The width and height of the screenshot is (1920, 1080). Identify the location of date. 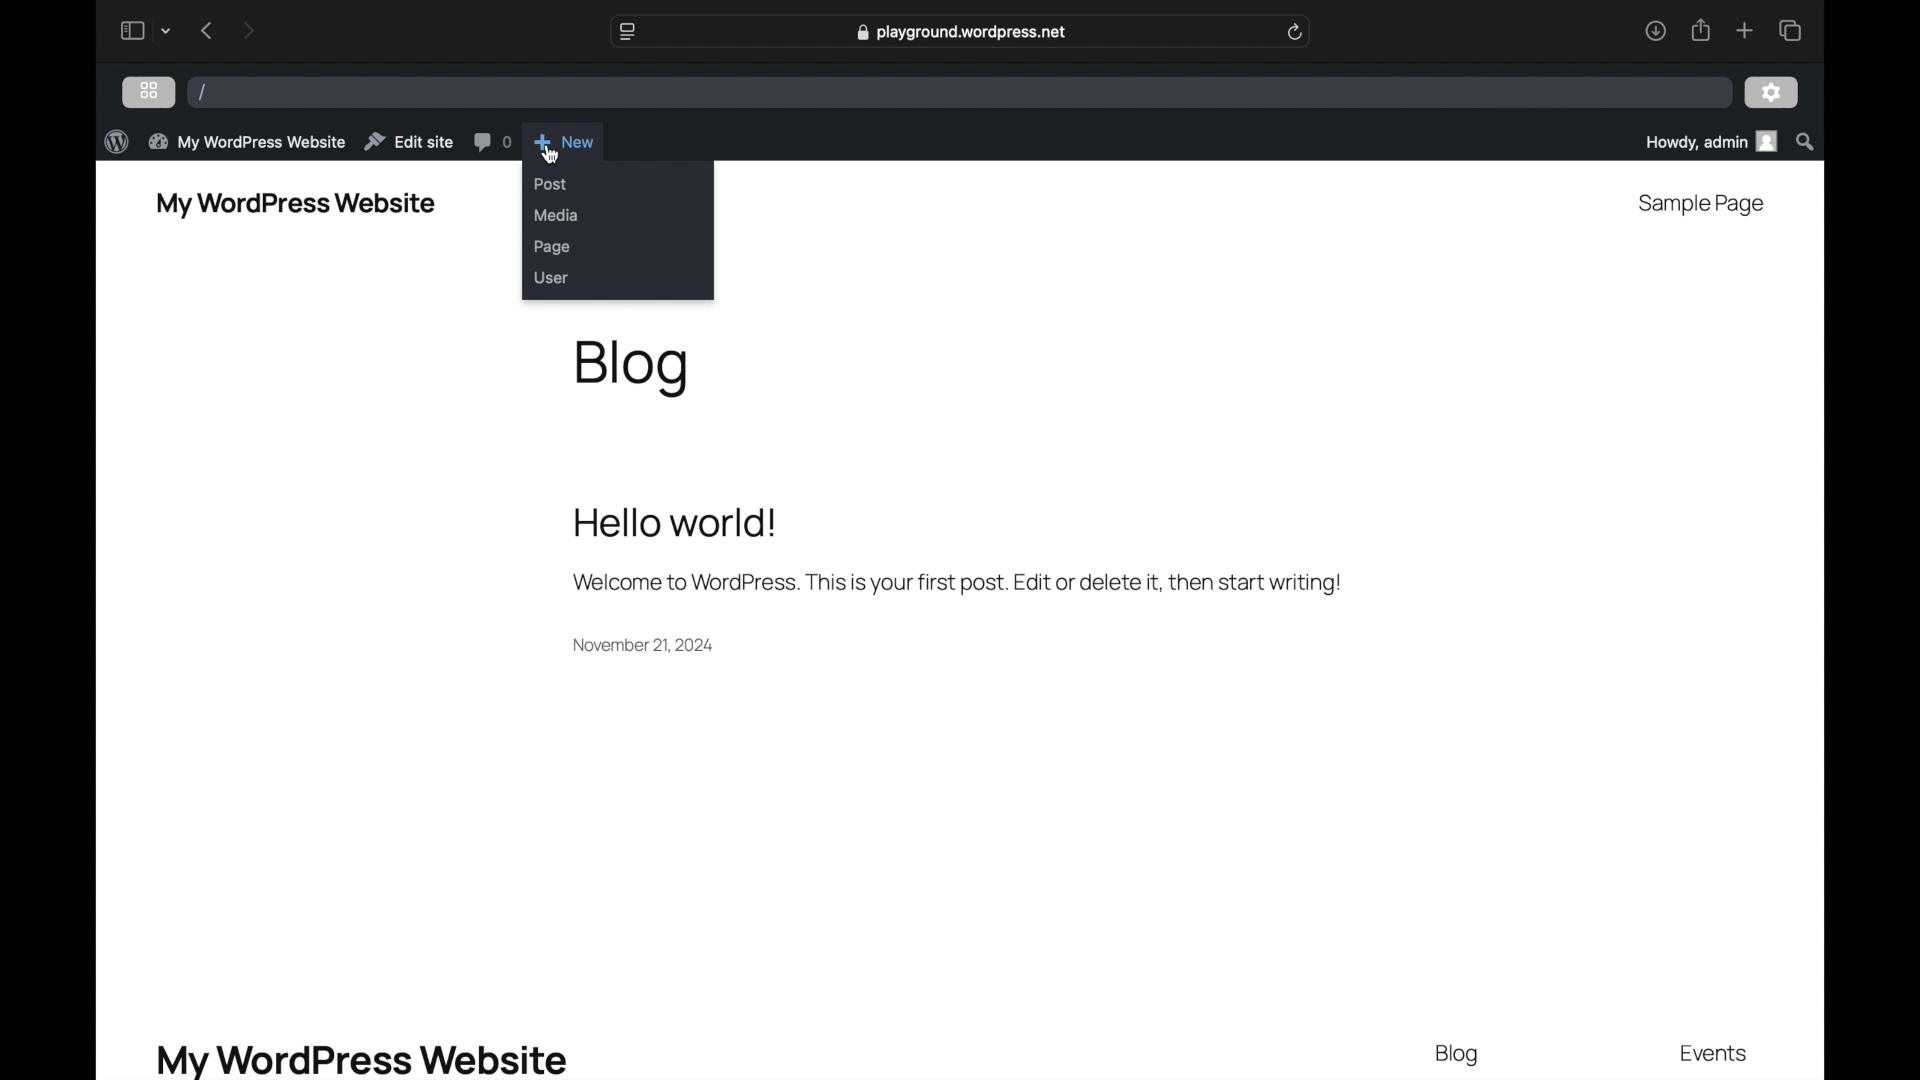
(645, 646).